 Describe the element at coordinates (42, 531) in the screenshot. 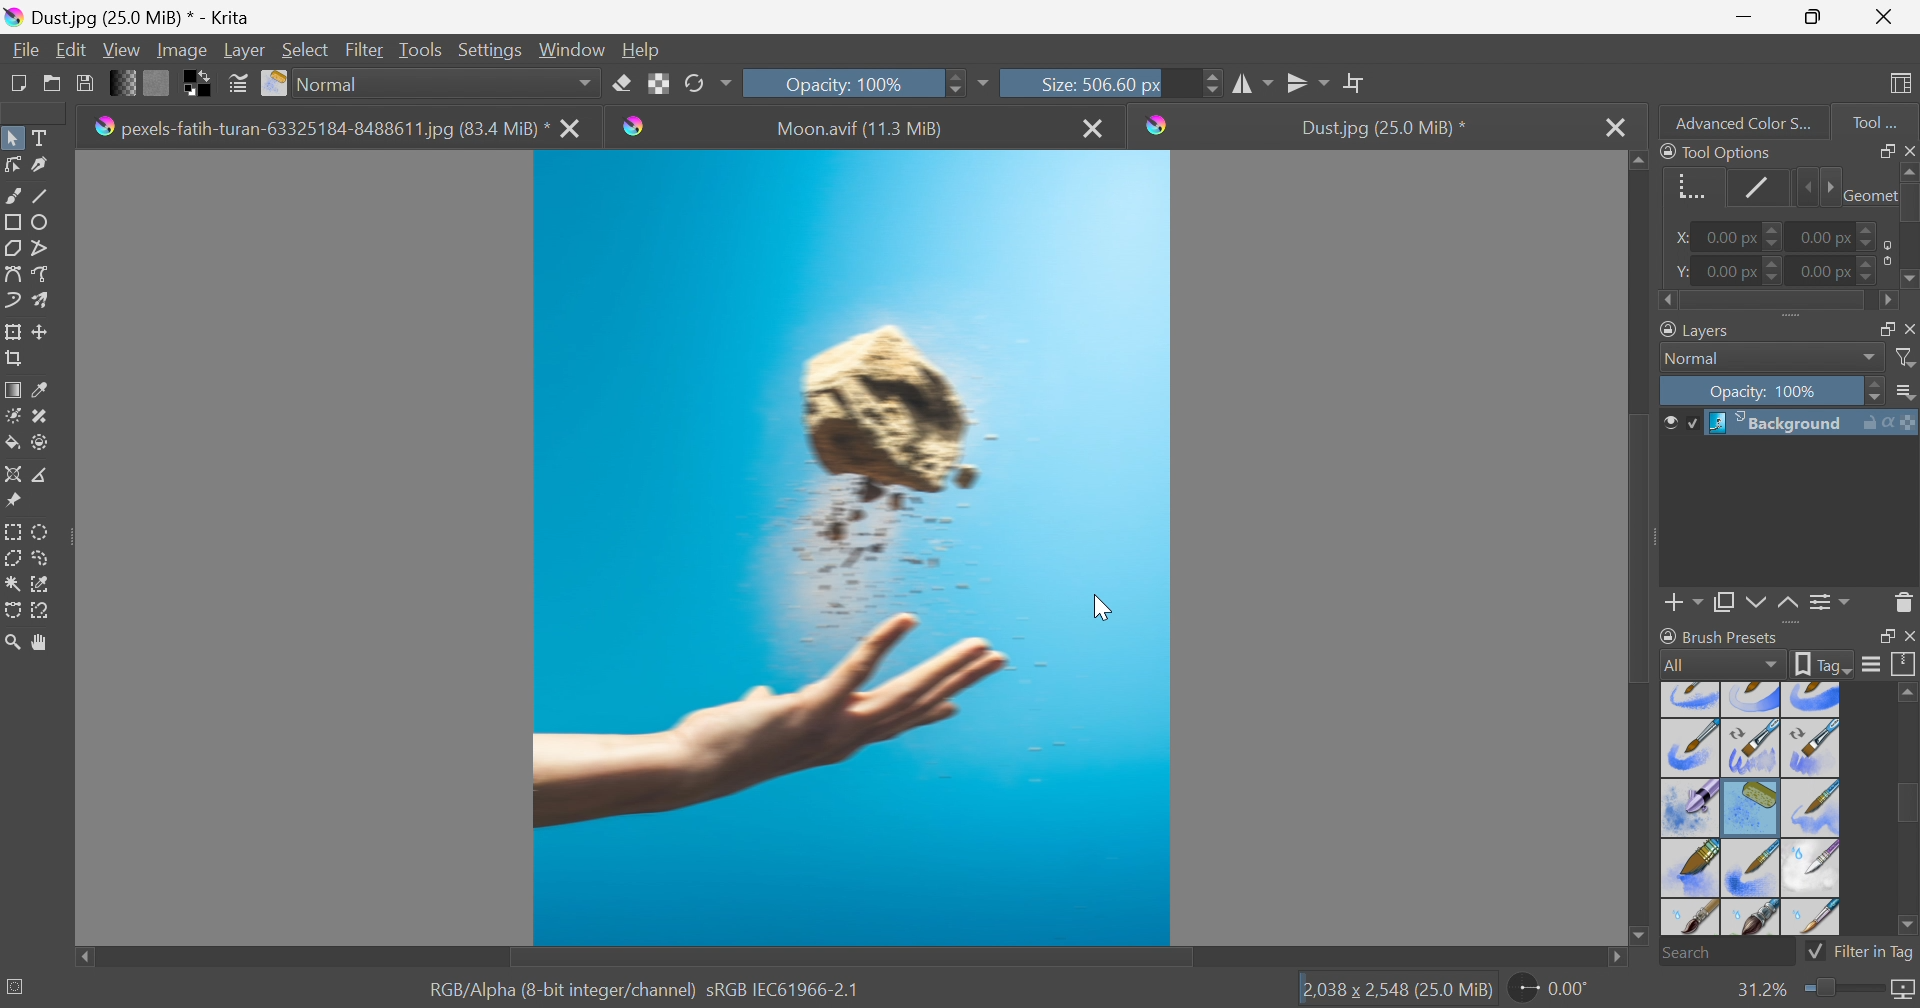

I see `Elliptical selection tool` at that location.